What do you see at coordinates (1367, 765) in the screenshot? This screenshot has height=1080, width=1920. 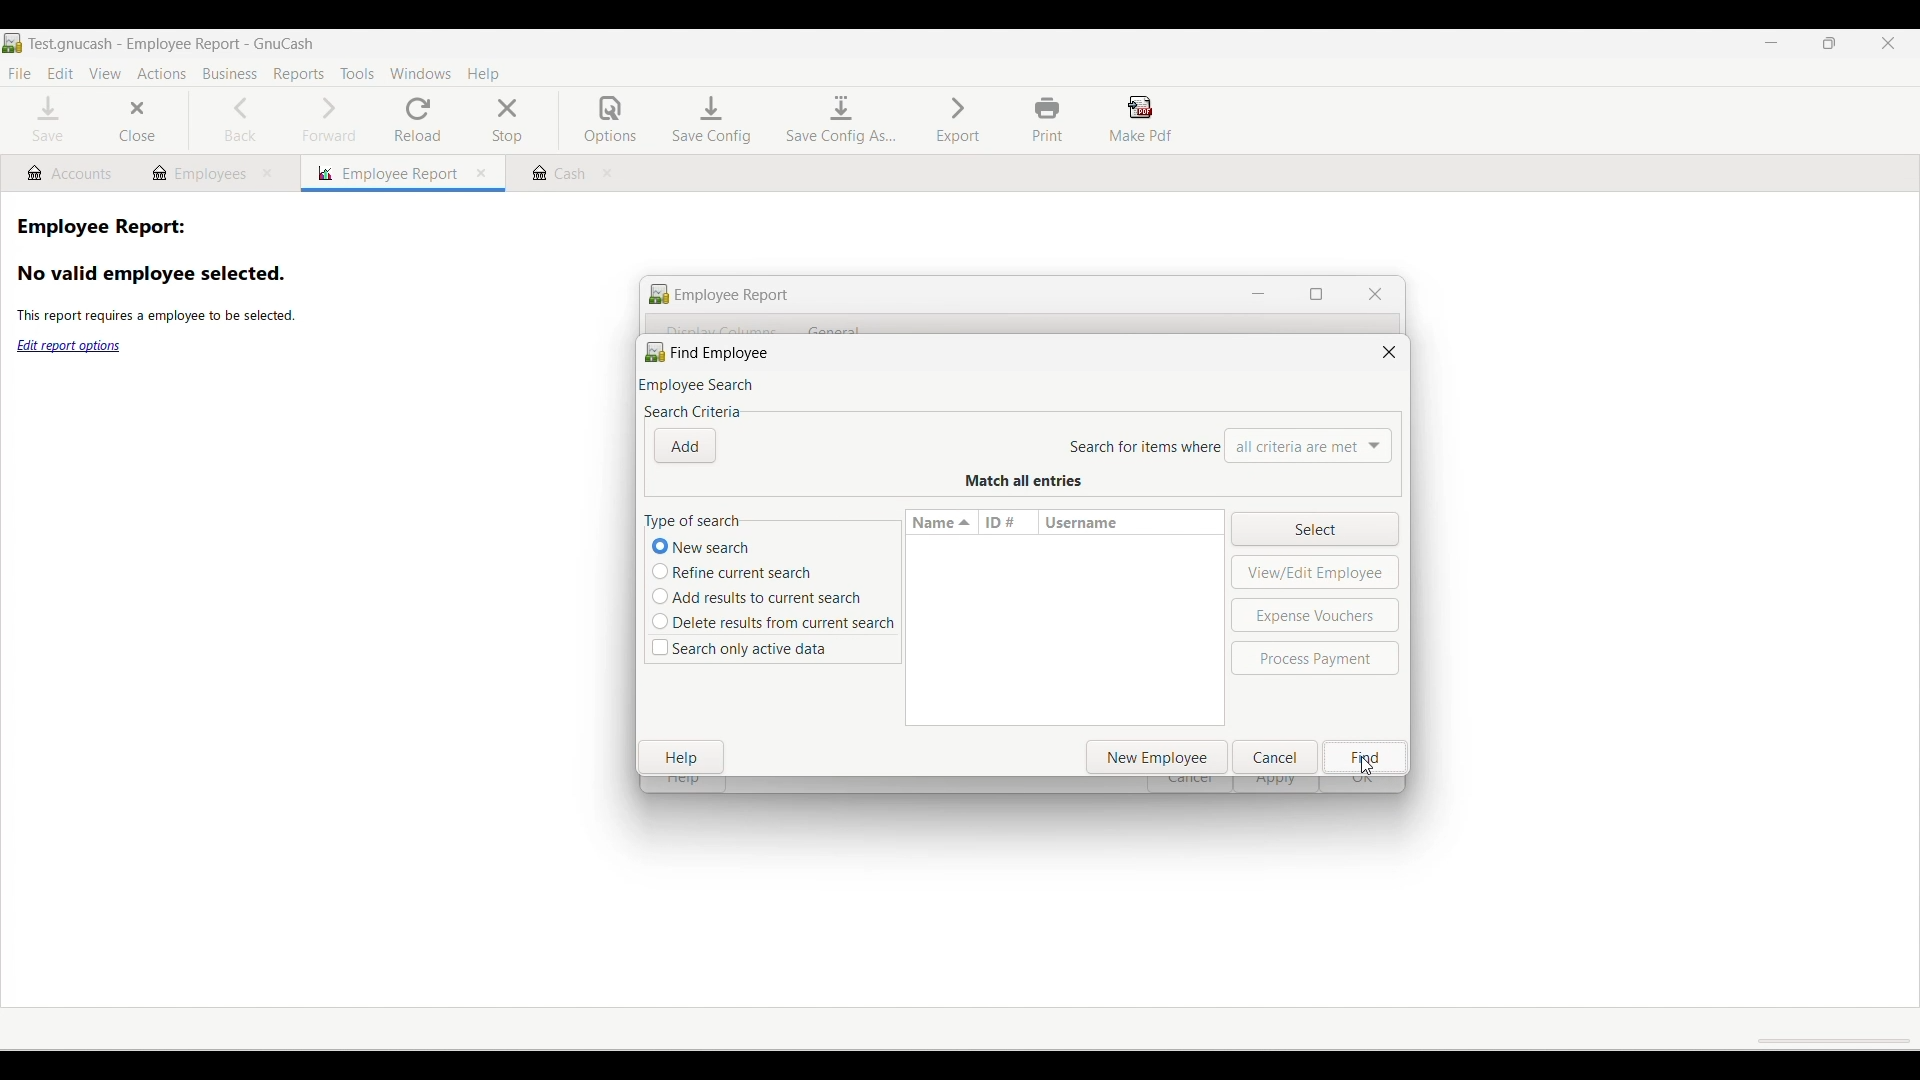 I see `Cursor clicking on find, again` at bounding box center [1367, 765].